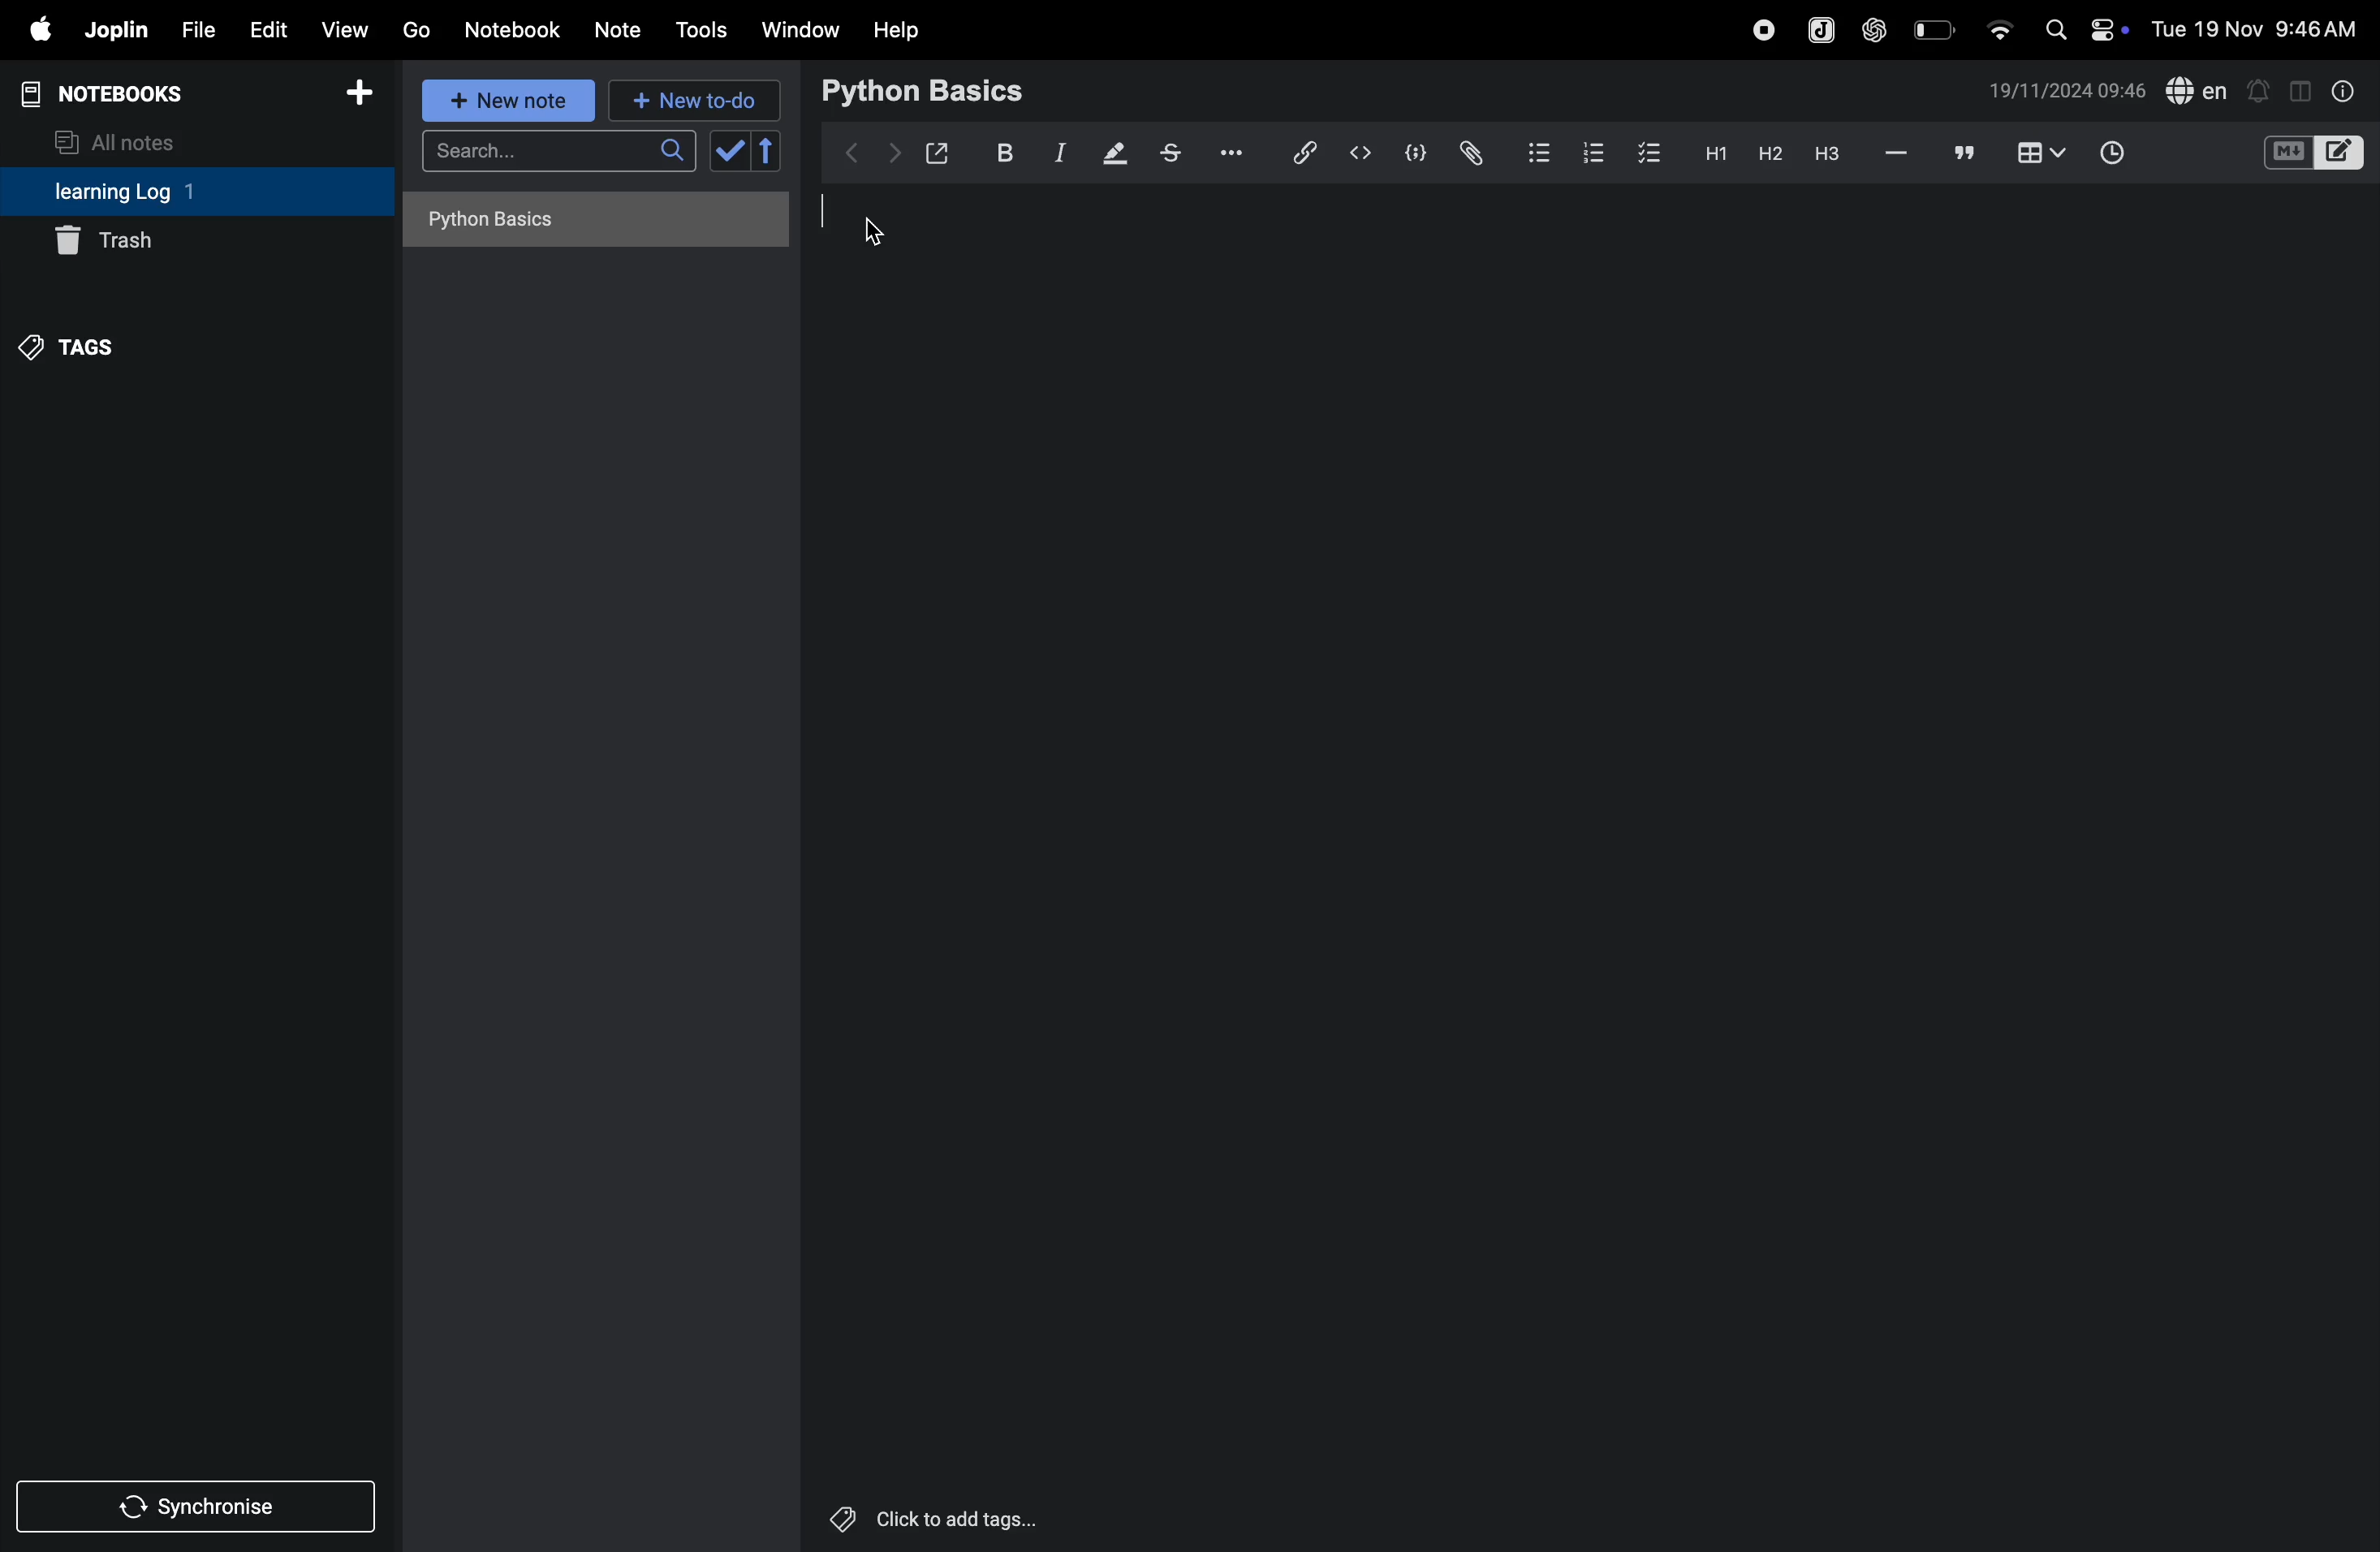 The image size is (2380, 1552). I want to click on displaying, so click(1116, 155).